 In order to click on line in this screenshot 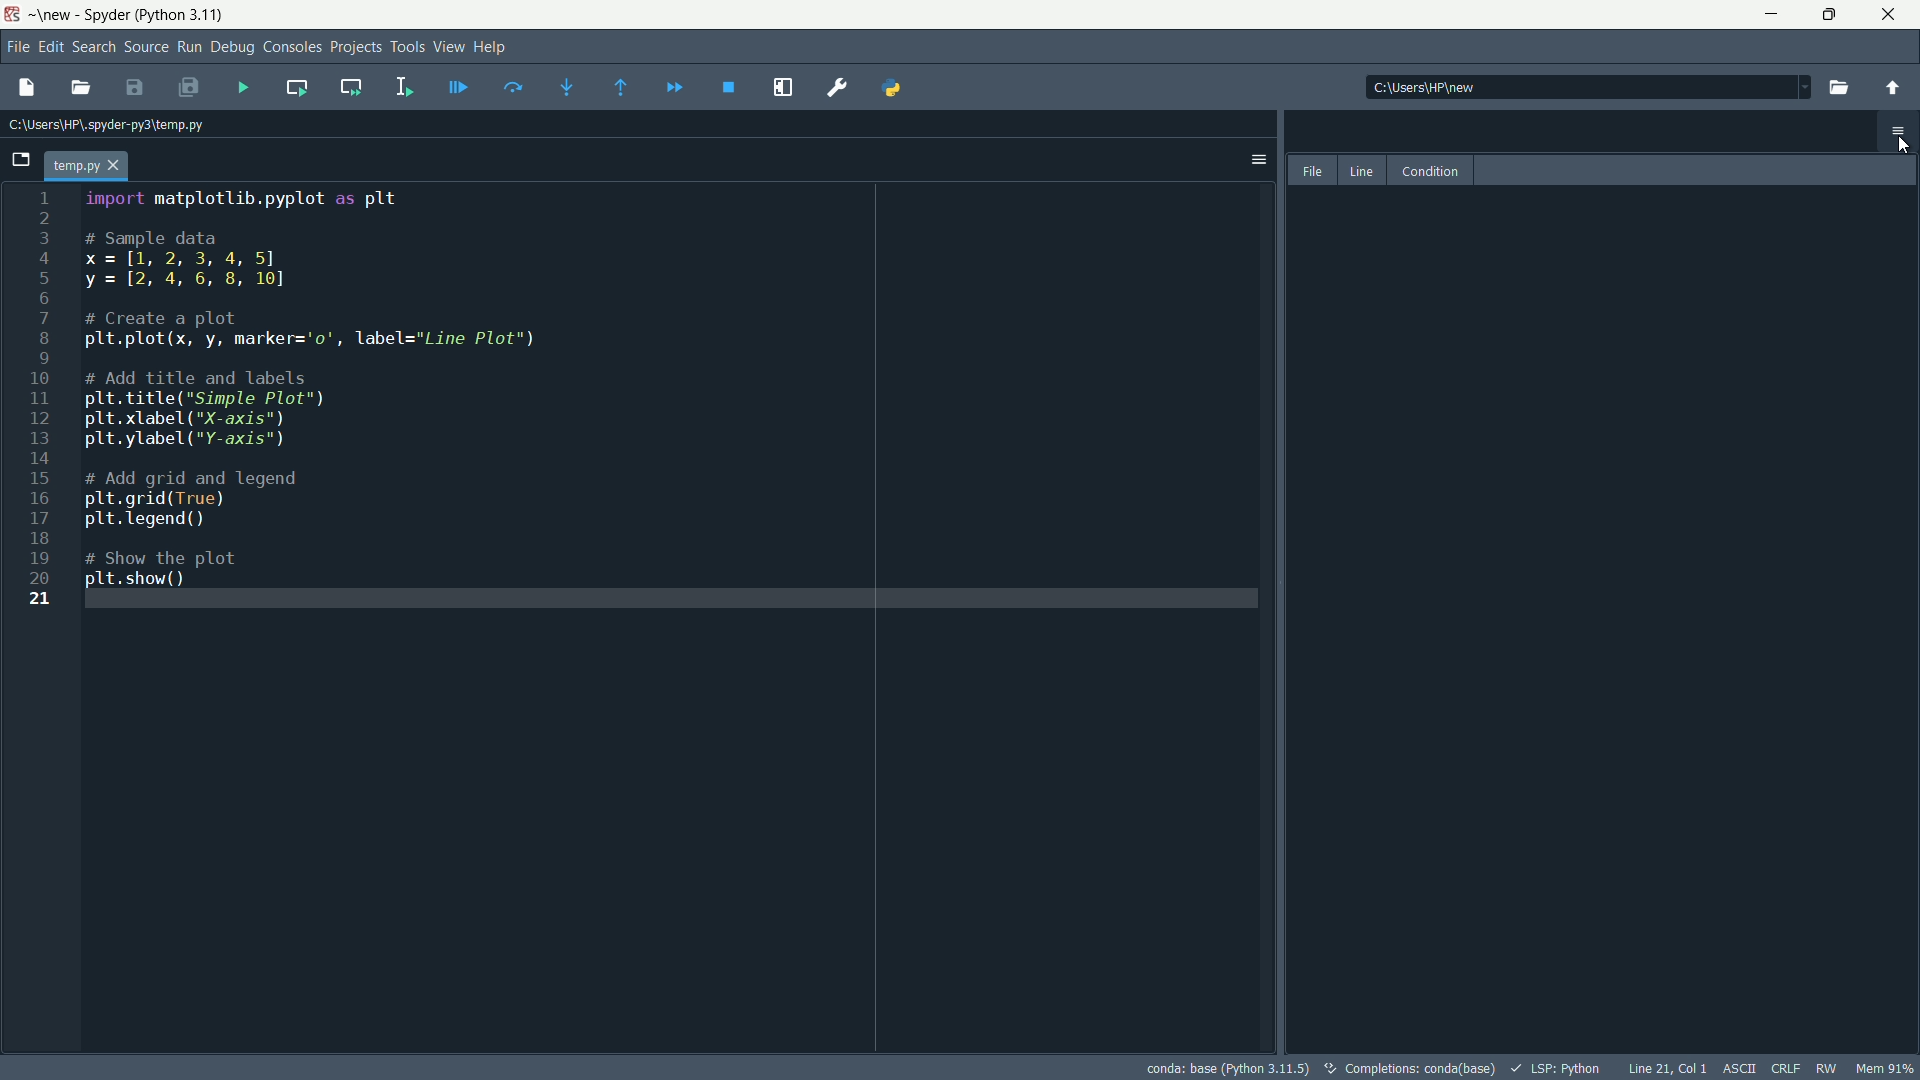, I will do `click(1362, 170)`.